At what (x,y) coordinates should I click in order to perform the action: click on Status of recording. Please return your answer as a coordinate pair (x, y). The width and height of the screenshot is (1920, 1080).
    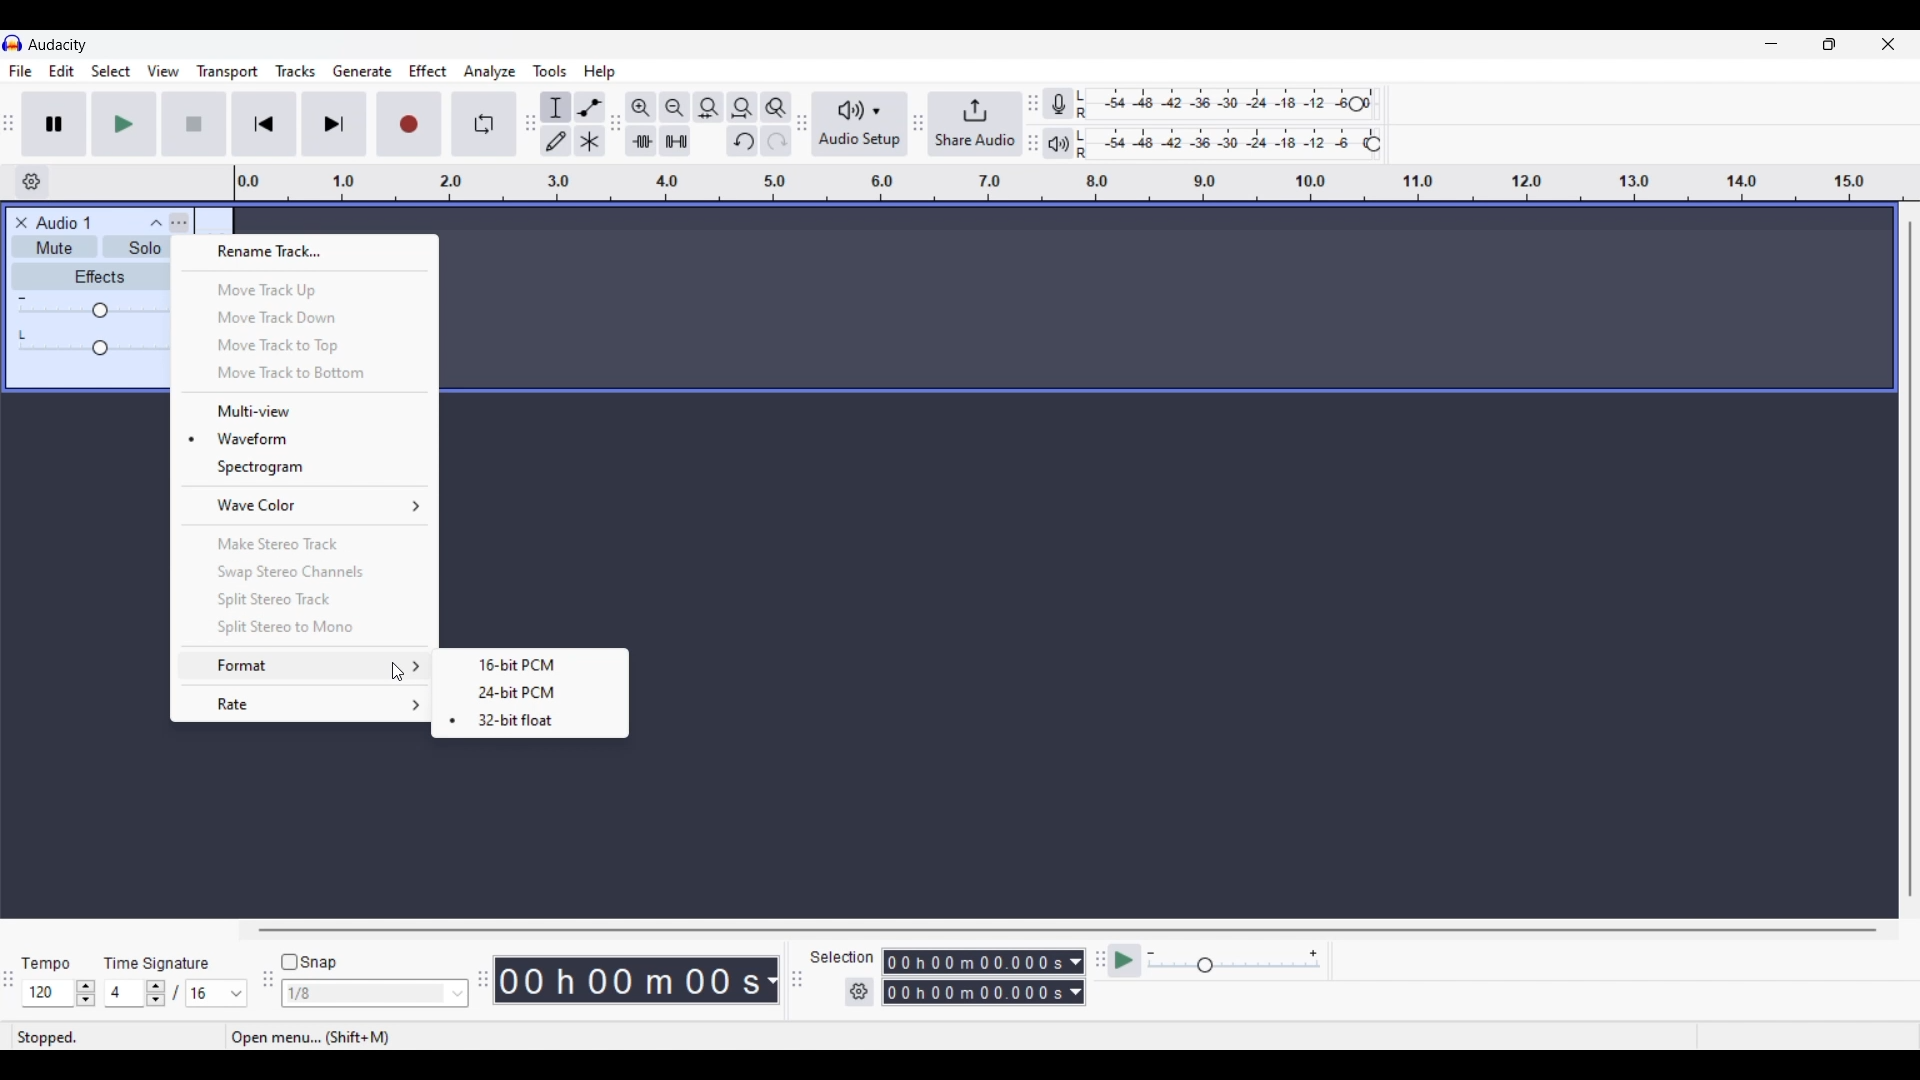
    Looking at the image, I should click on (105, 1036).